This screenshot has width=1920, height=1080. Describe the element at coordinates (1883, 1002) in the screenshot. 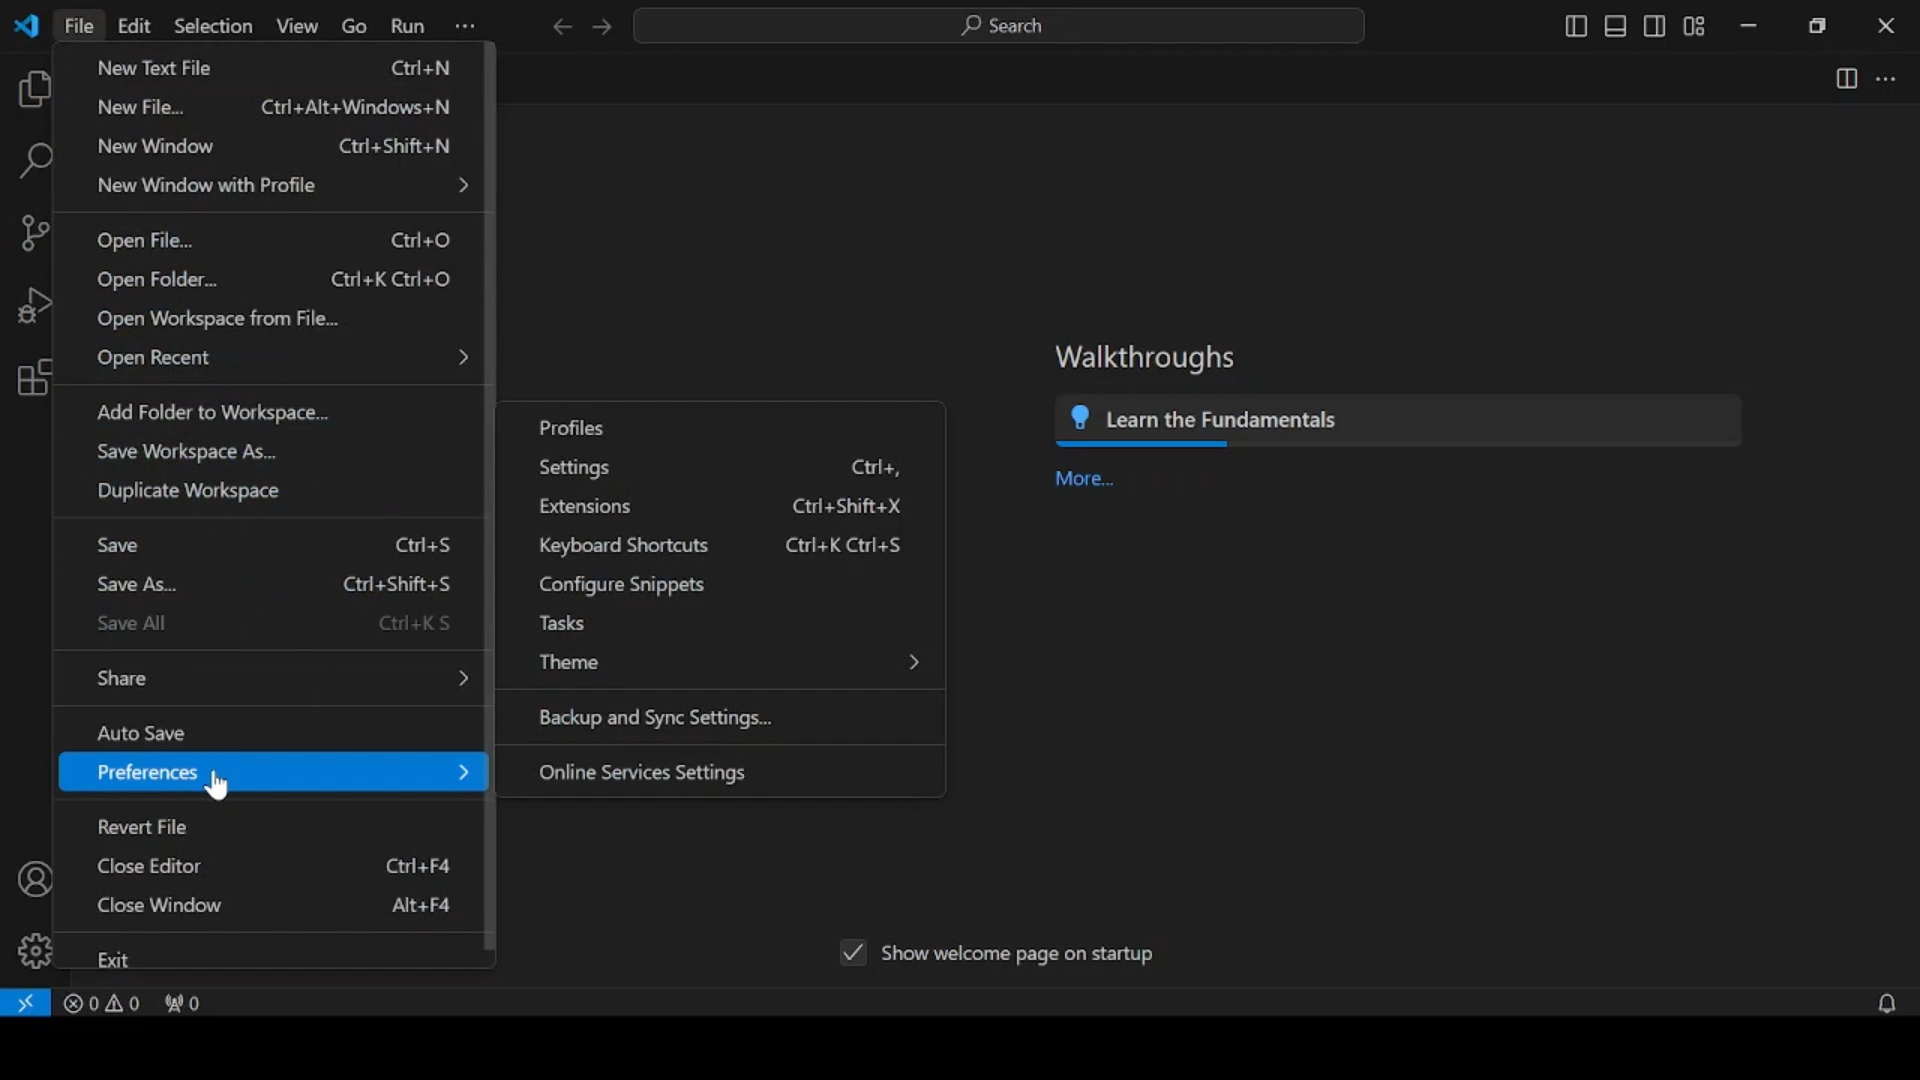

I see `no notifications` at that location.